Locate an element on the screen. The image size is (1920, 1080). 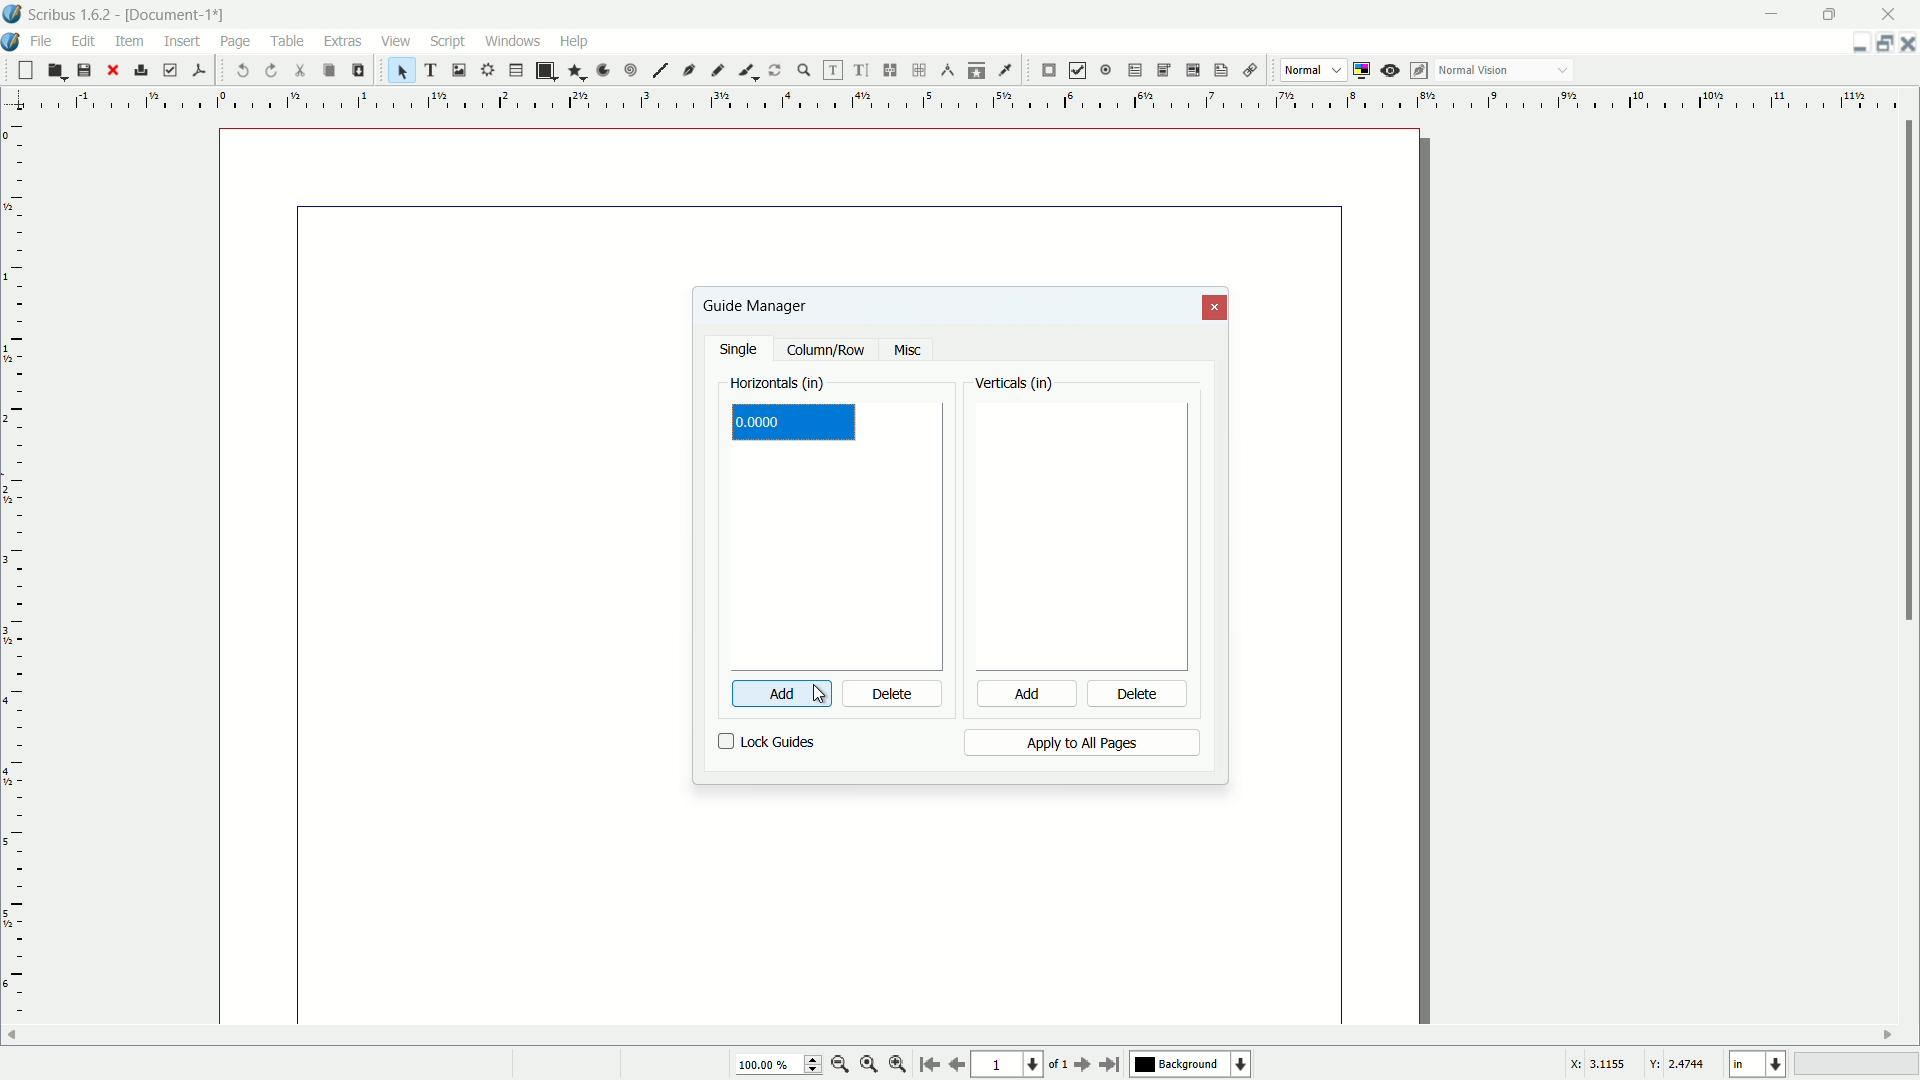
text annotation is located at coordinates (1218, 71).